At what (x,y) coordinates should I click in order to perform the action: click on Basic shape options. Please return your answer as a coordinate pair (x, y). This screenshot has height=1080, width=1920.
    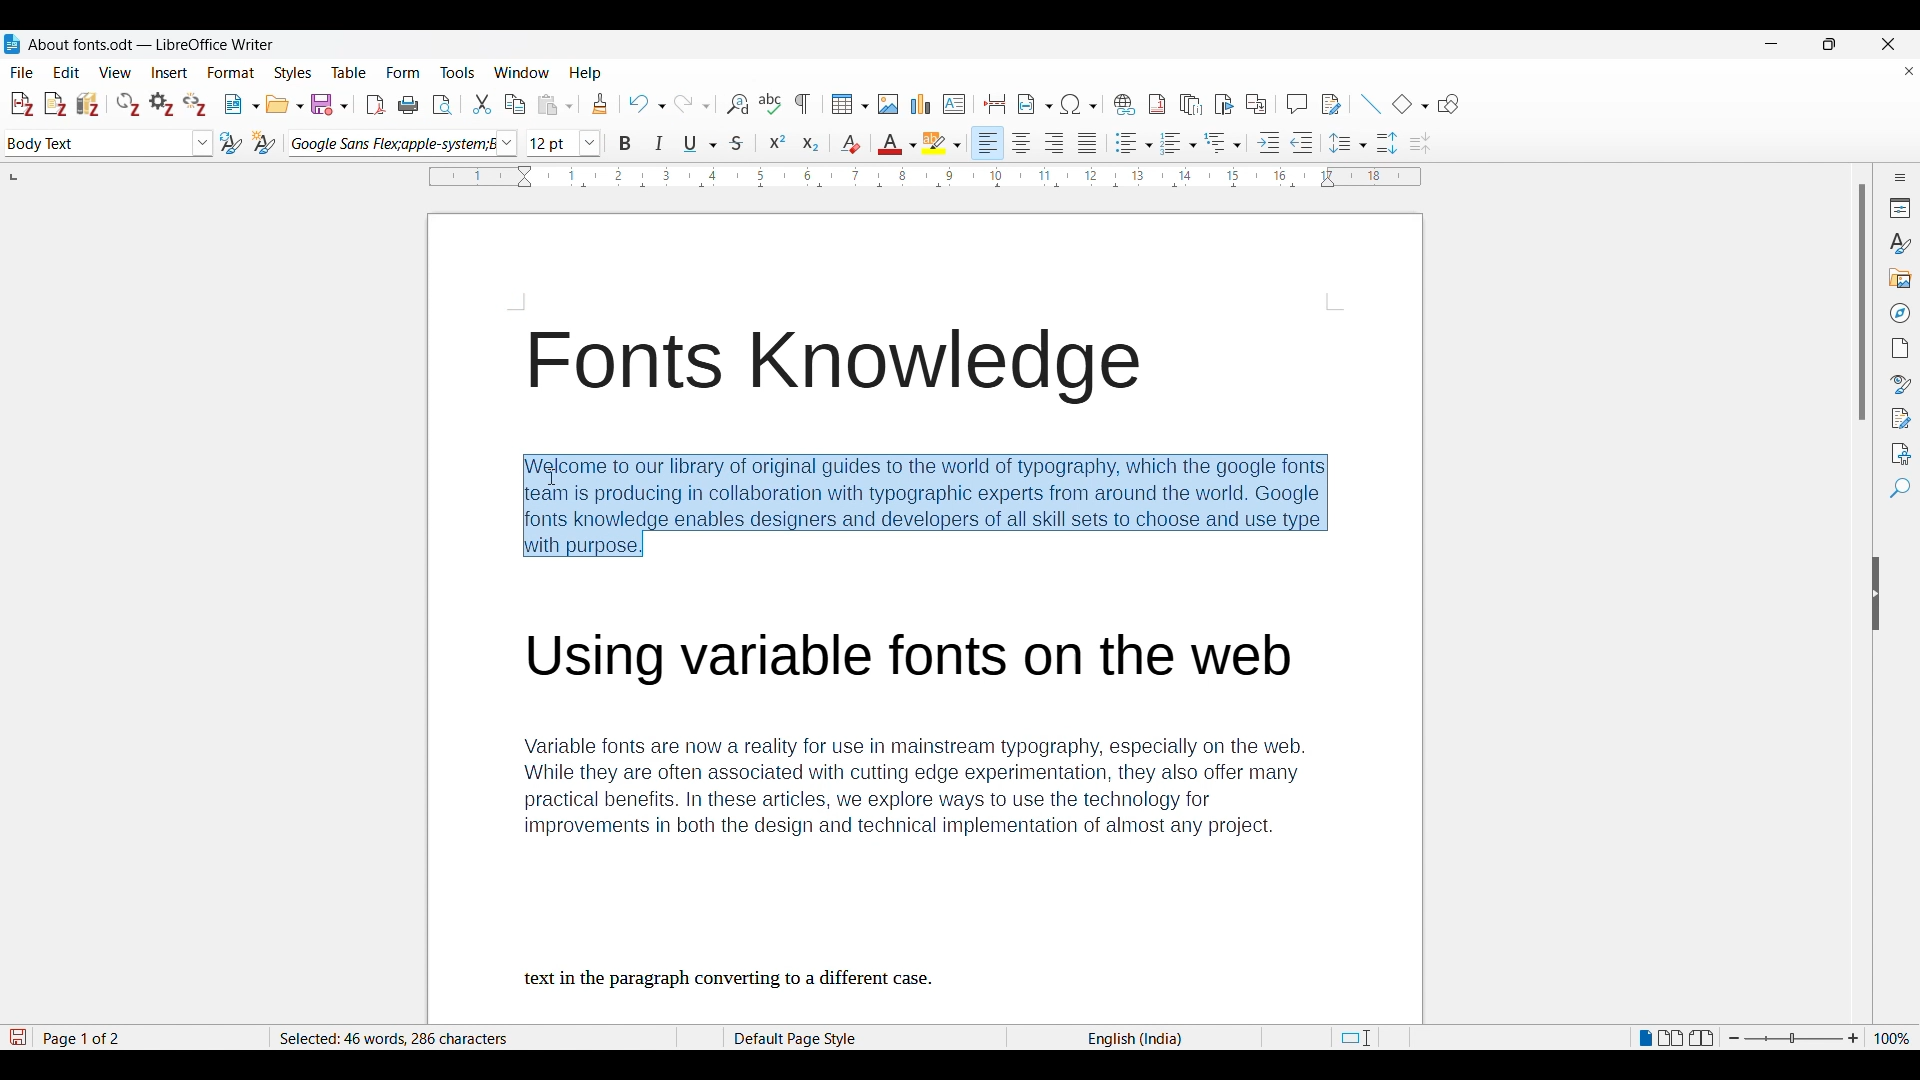
    Looking at the image, I should click on (1410, 104).